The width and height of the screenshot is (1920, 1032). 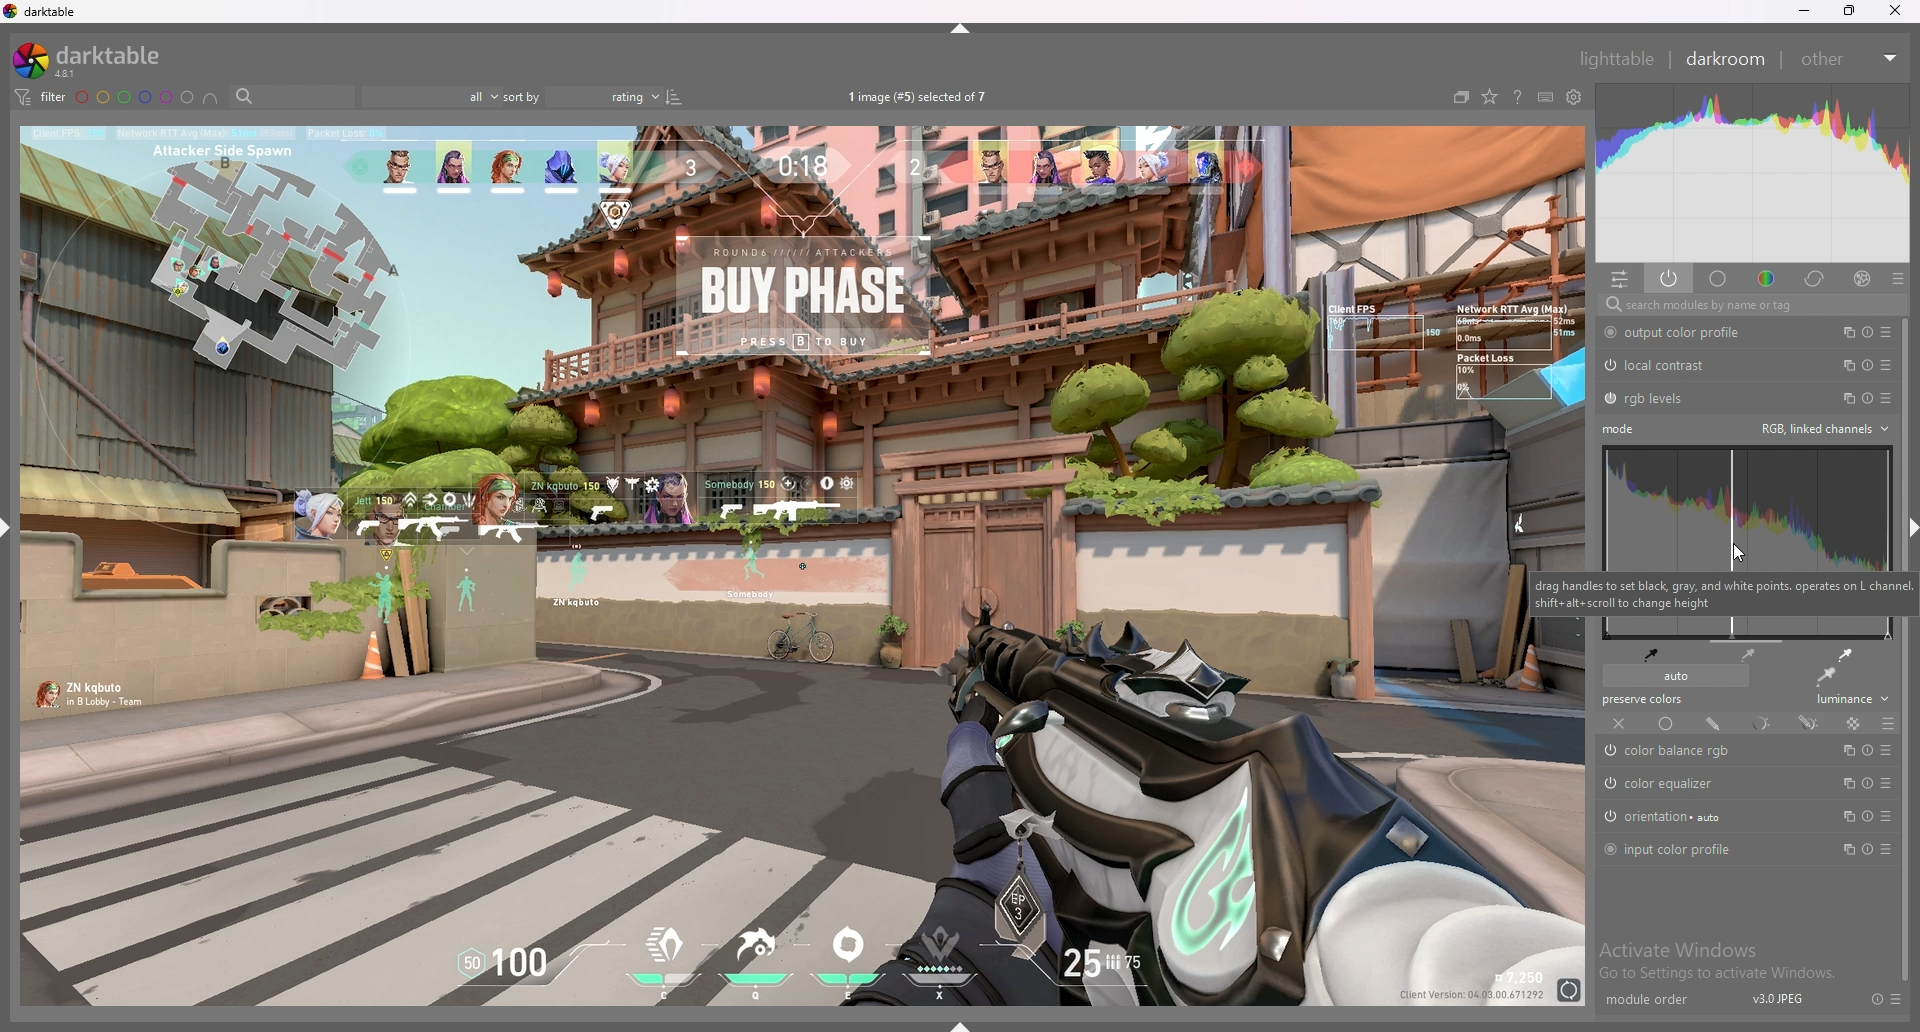 What do you see at coordinates (1825, 677) in the screenshot?
I see `apply auto` at bounding box center [1825, 677].